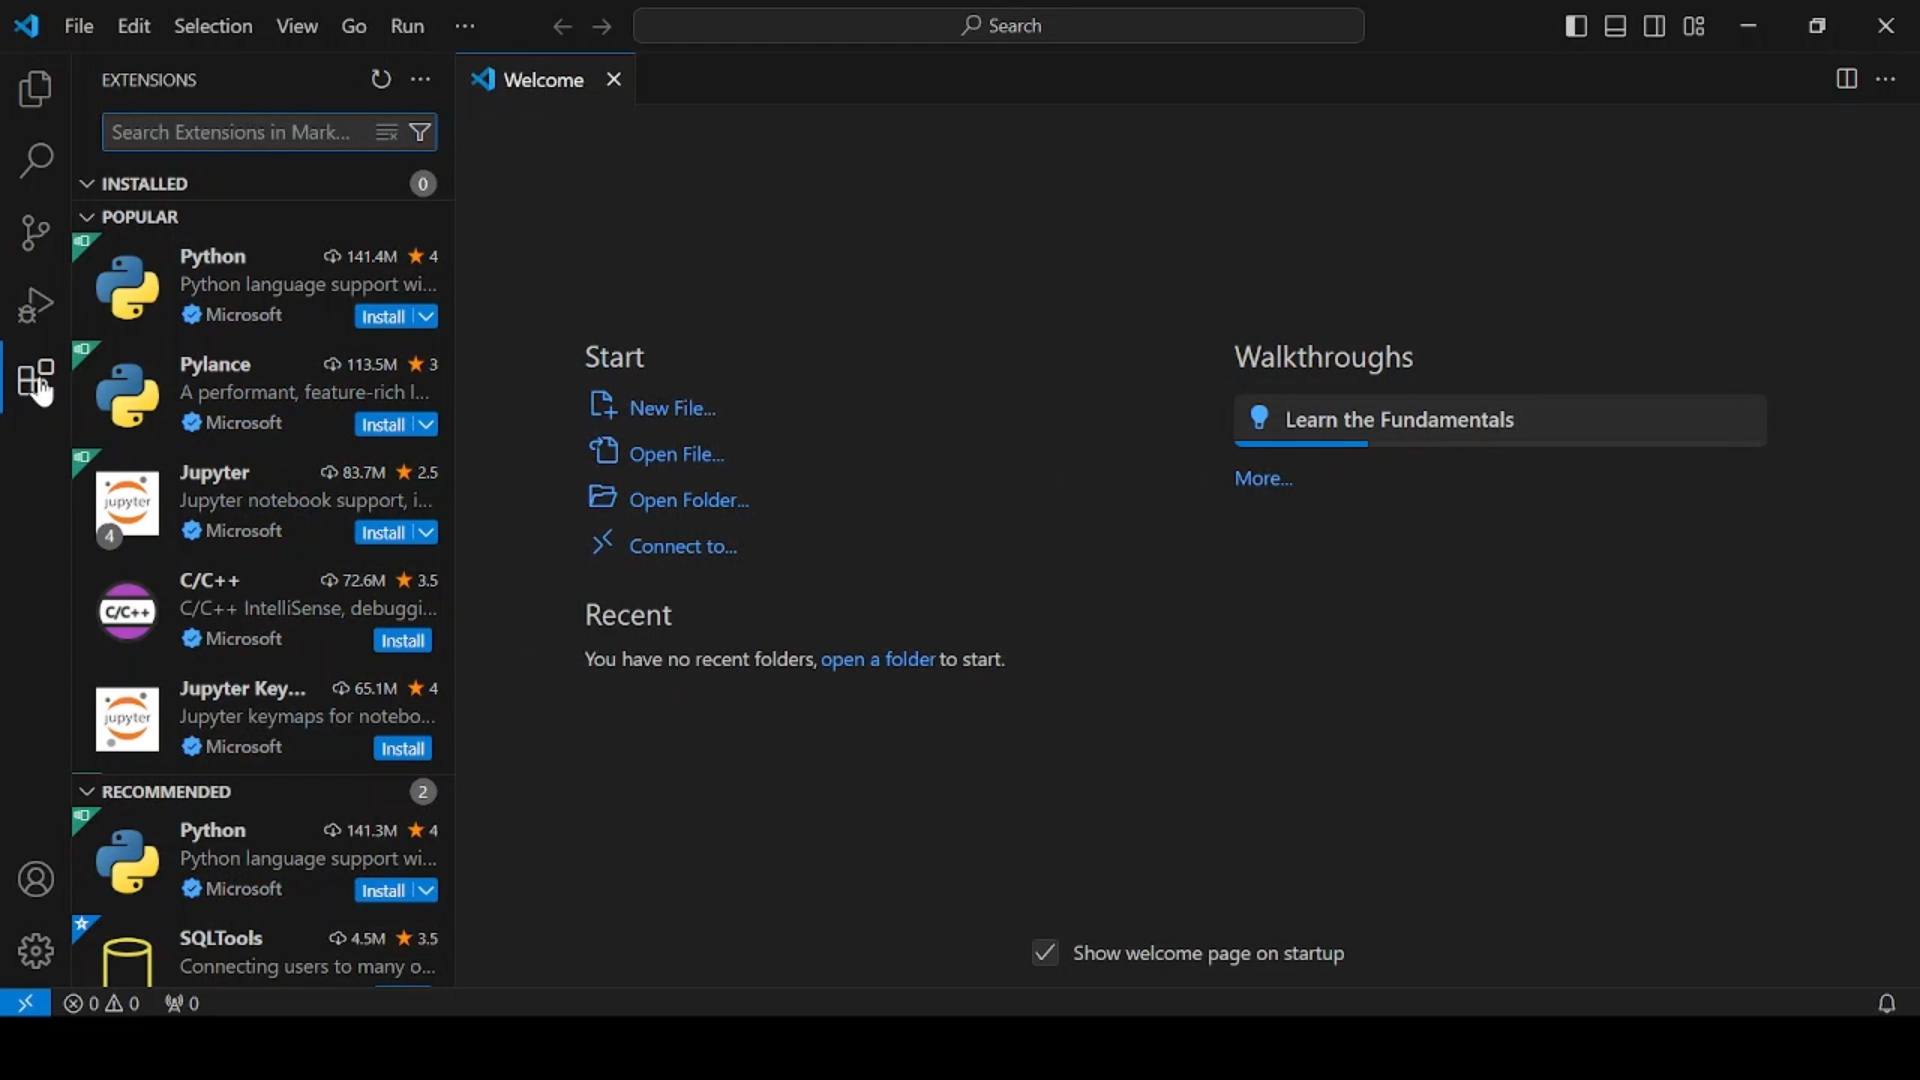  What do you see at coordinates (194, 1003) in the screenshot?
I see `no ports forwarded` at bounding box center [194, 1003].